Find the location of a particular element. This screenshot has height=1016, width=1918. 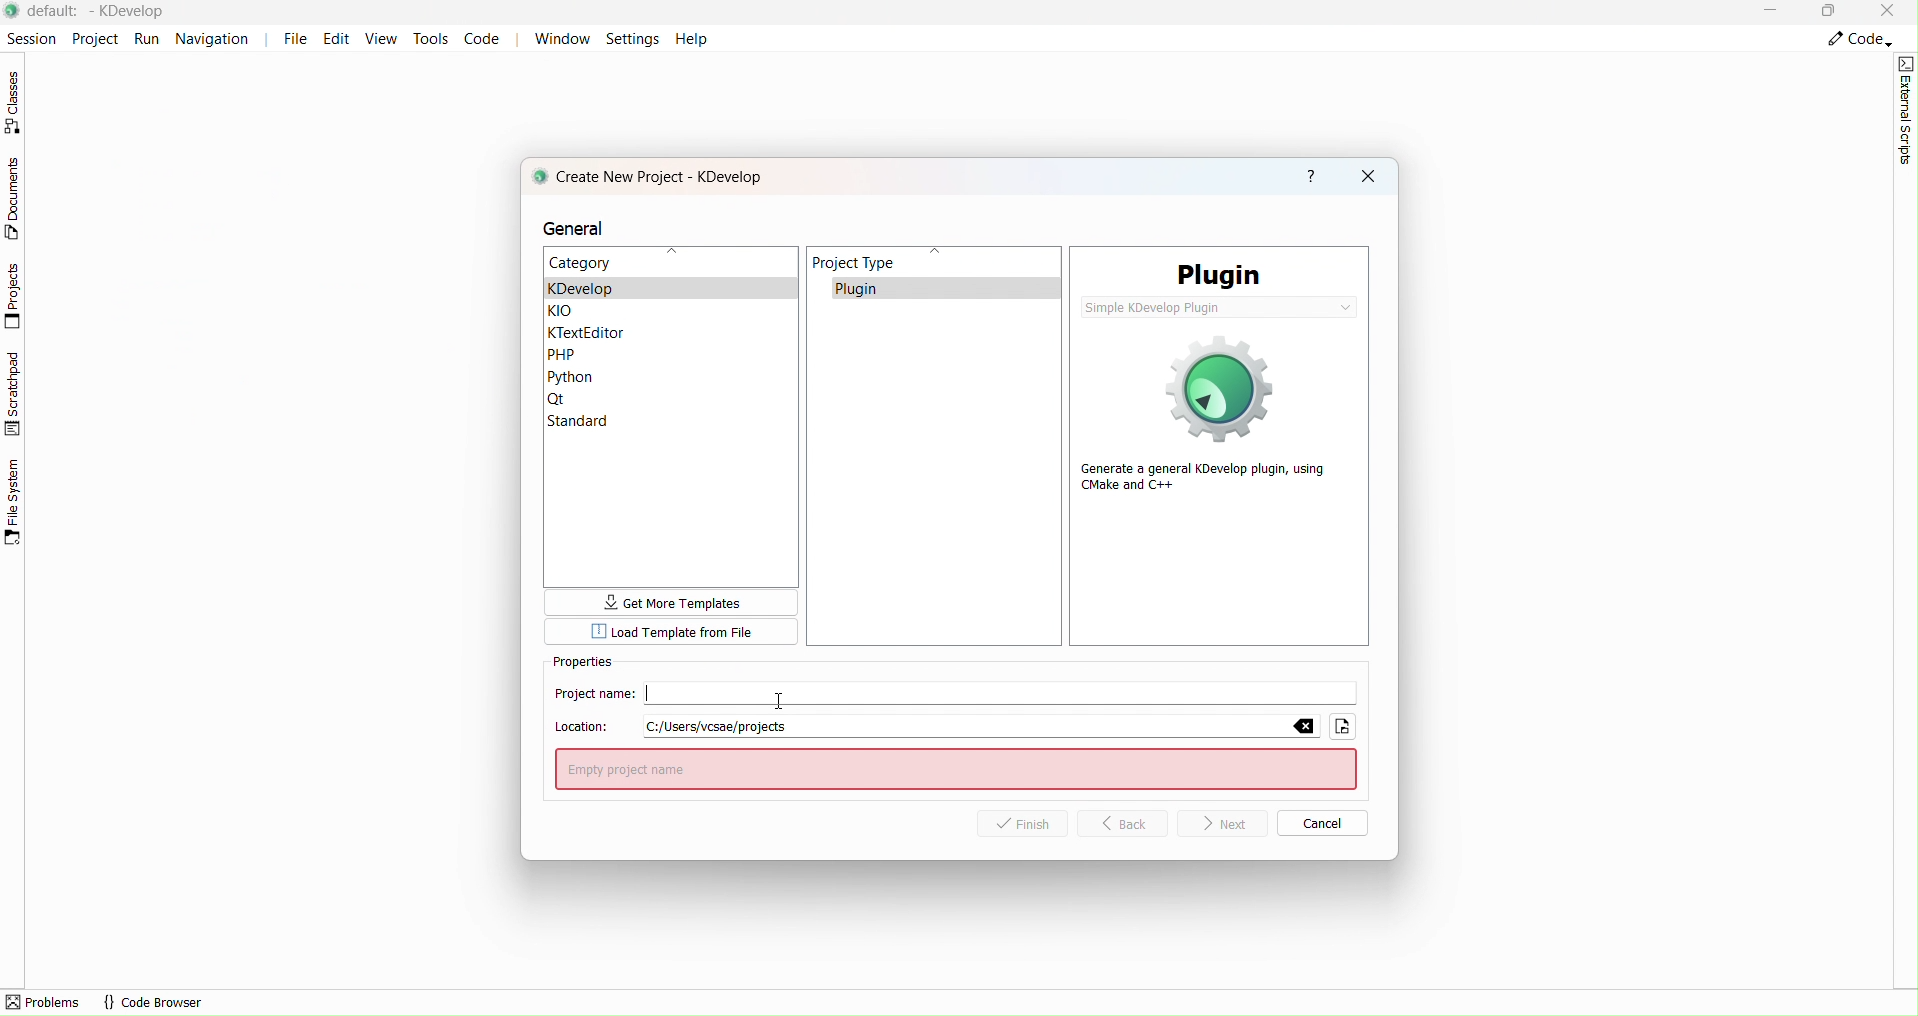

Standar is located at coordinates (590, 422).